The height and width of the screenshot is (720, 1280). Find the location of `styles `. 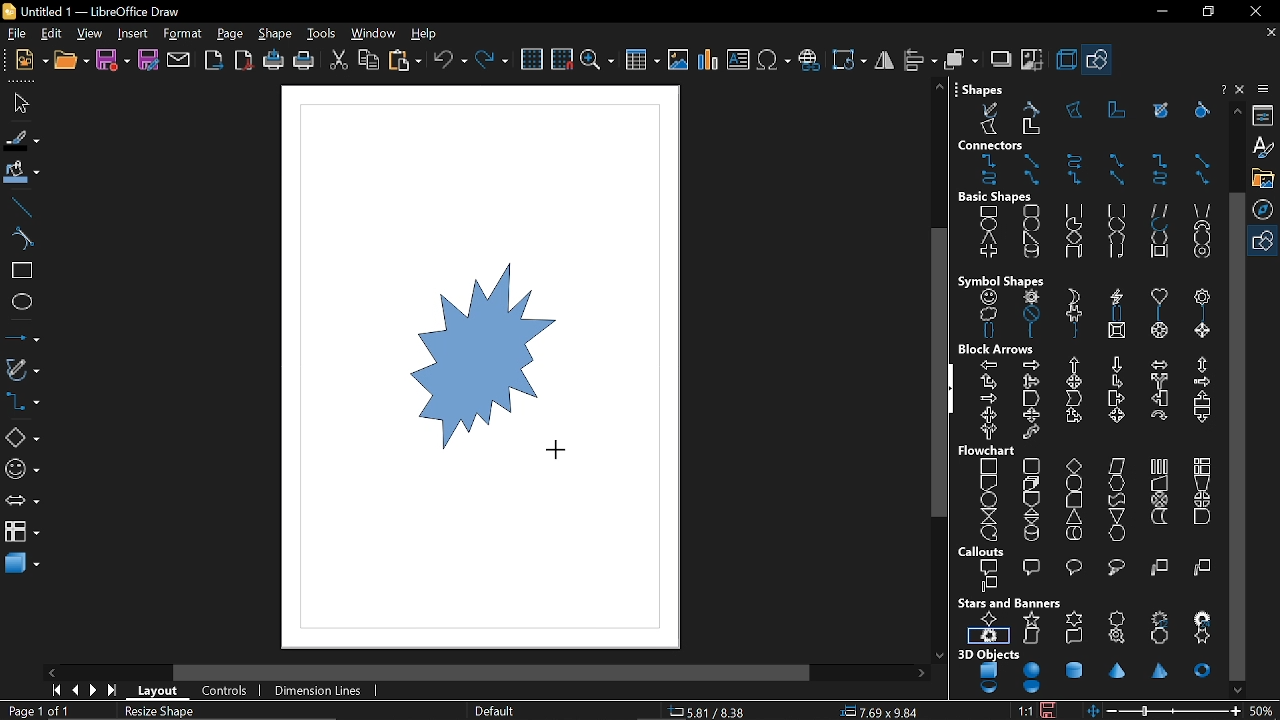

styles  is located at coordinates (1266, 147).